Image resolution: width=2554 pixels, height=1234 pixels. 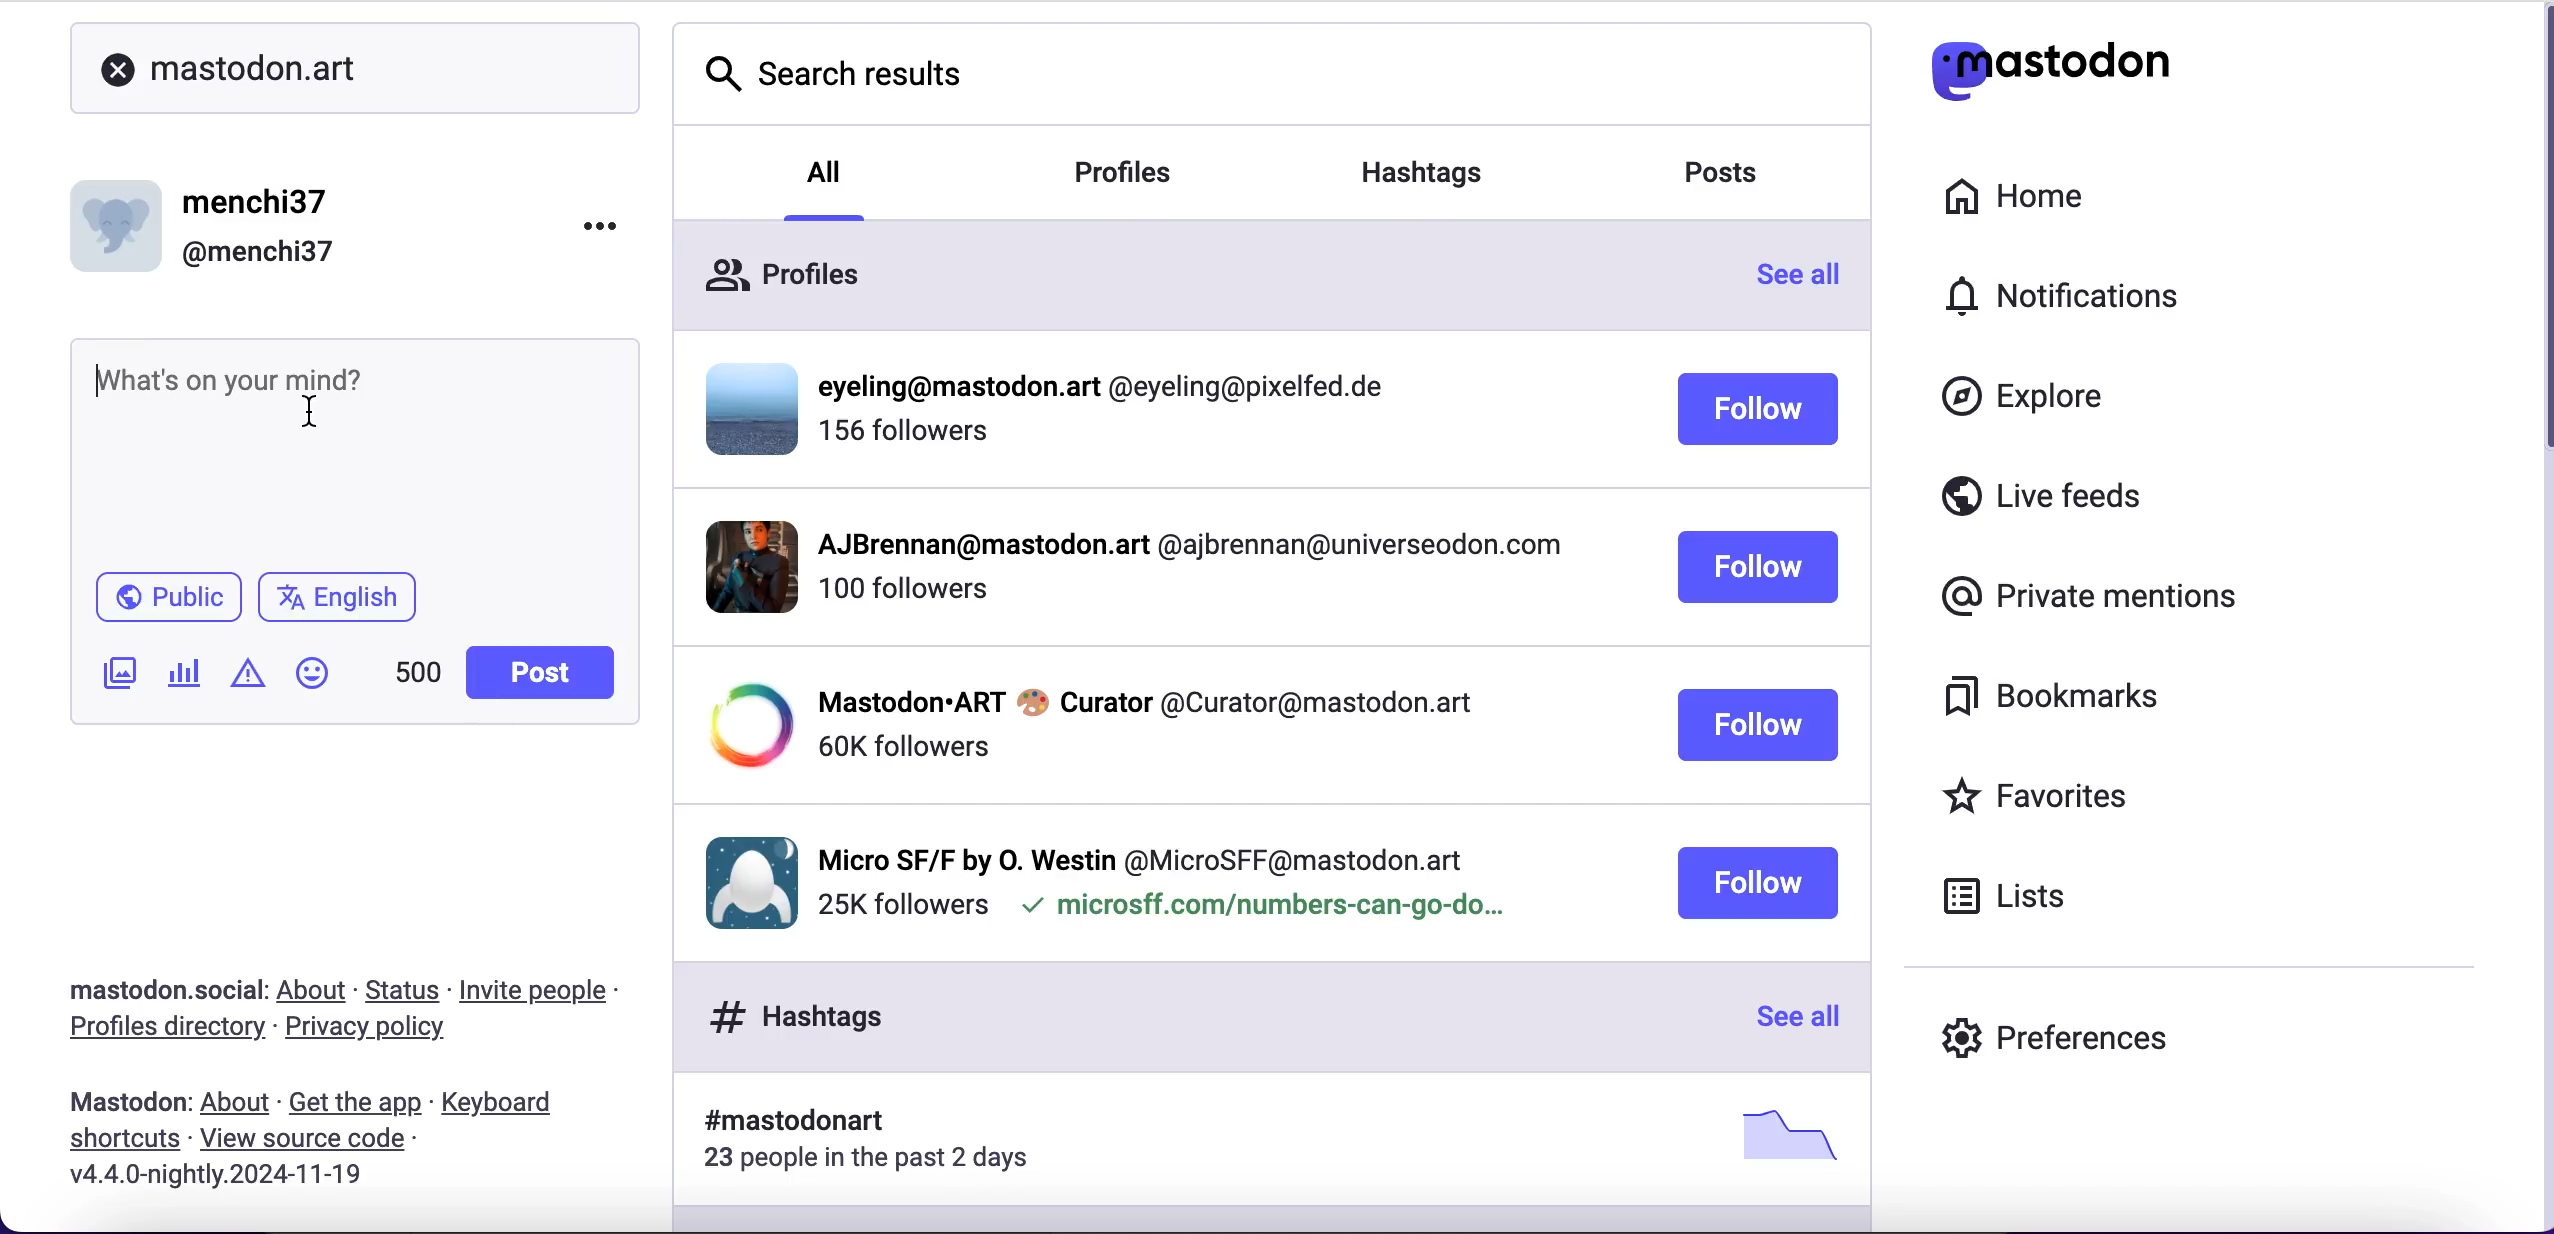 What do you see at coordinates (165, 1033) in the screenshot?
I see `profiles directory` at bounding box center [165, 1033].